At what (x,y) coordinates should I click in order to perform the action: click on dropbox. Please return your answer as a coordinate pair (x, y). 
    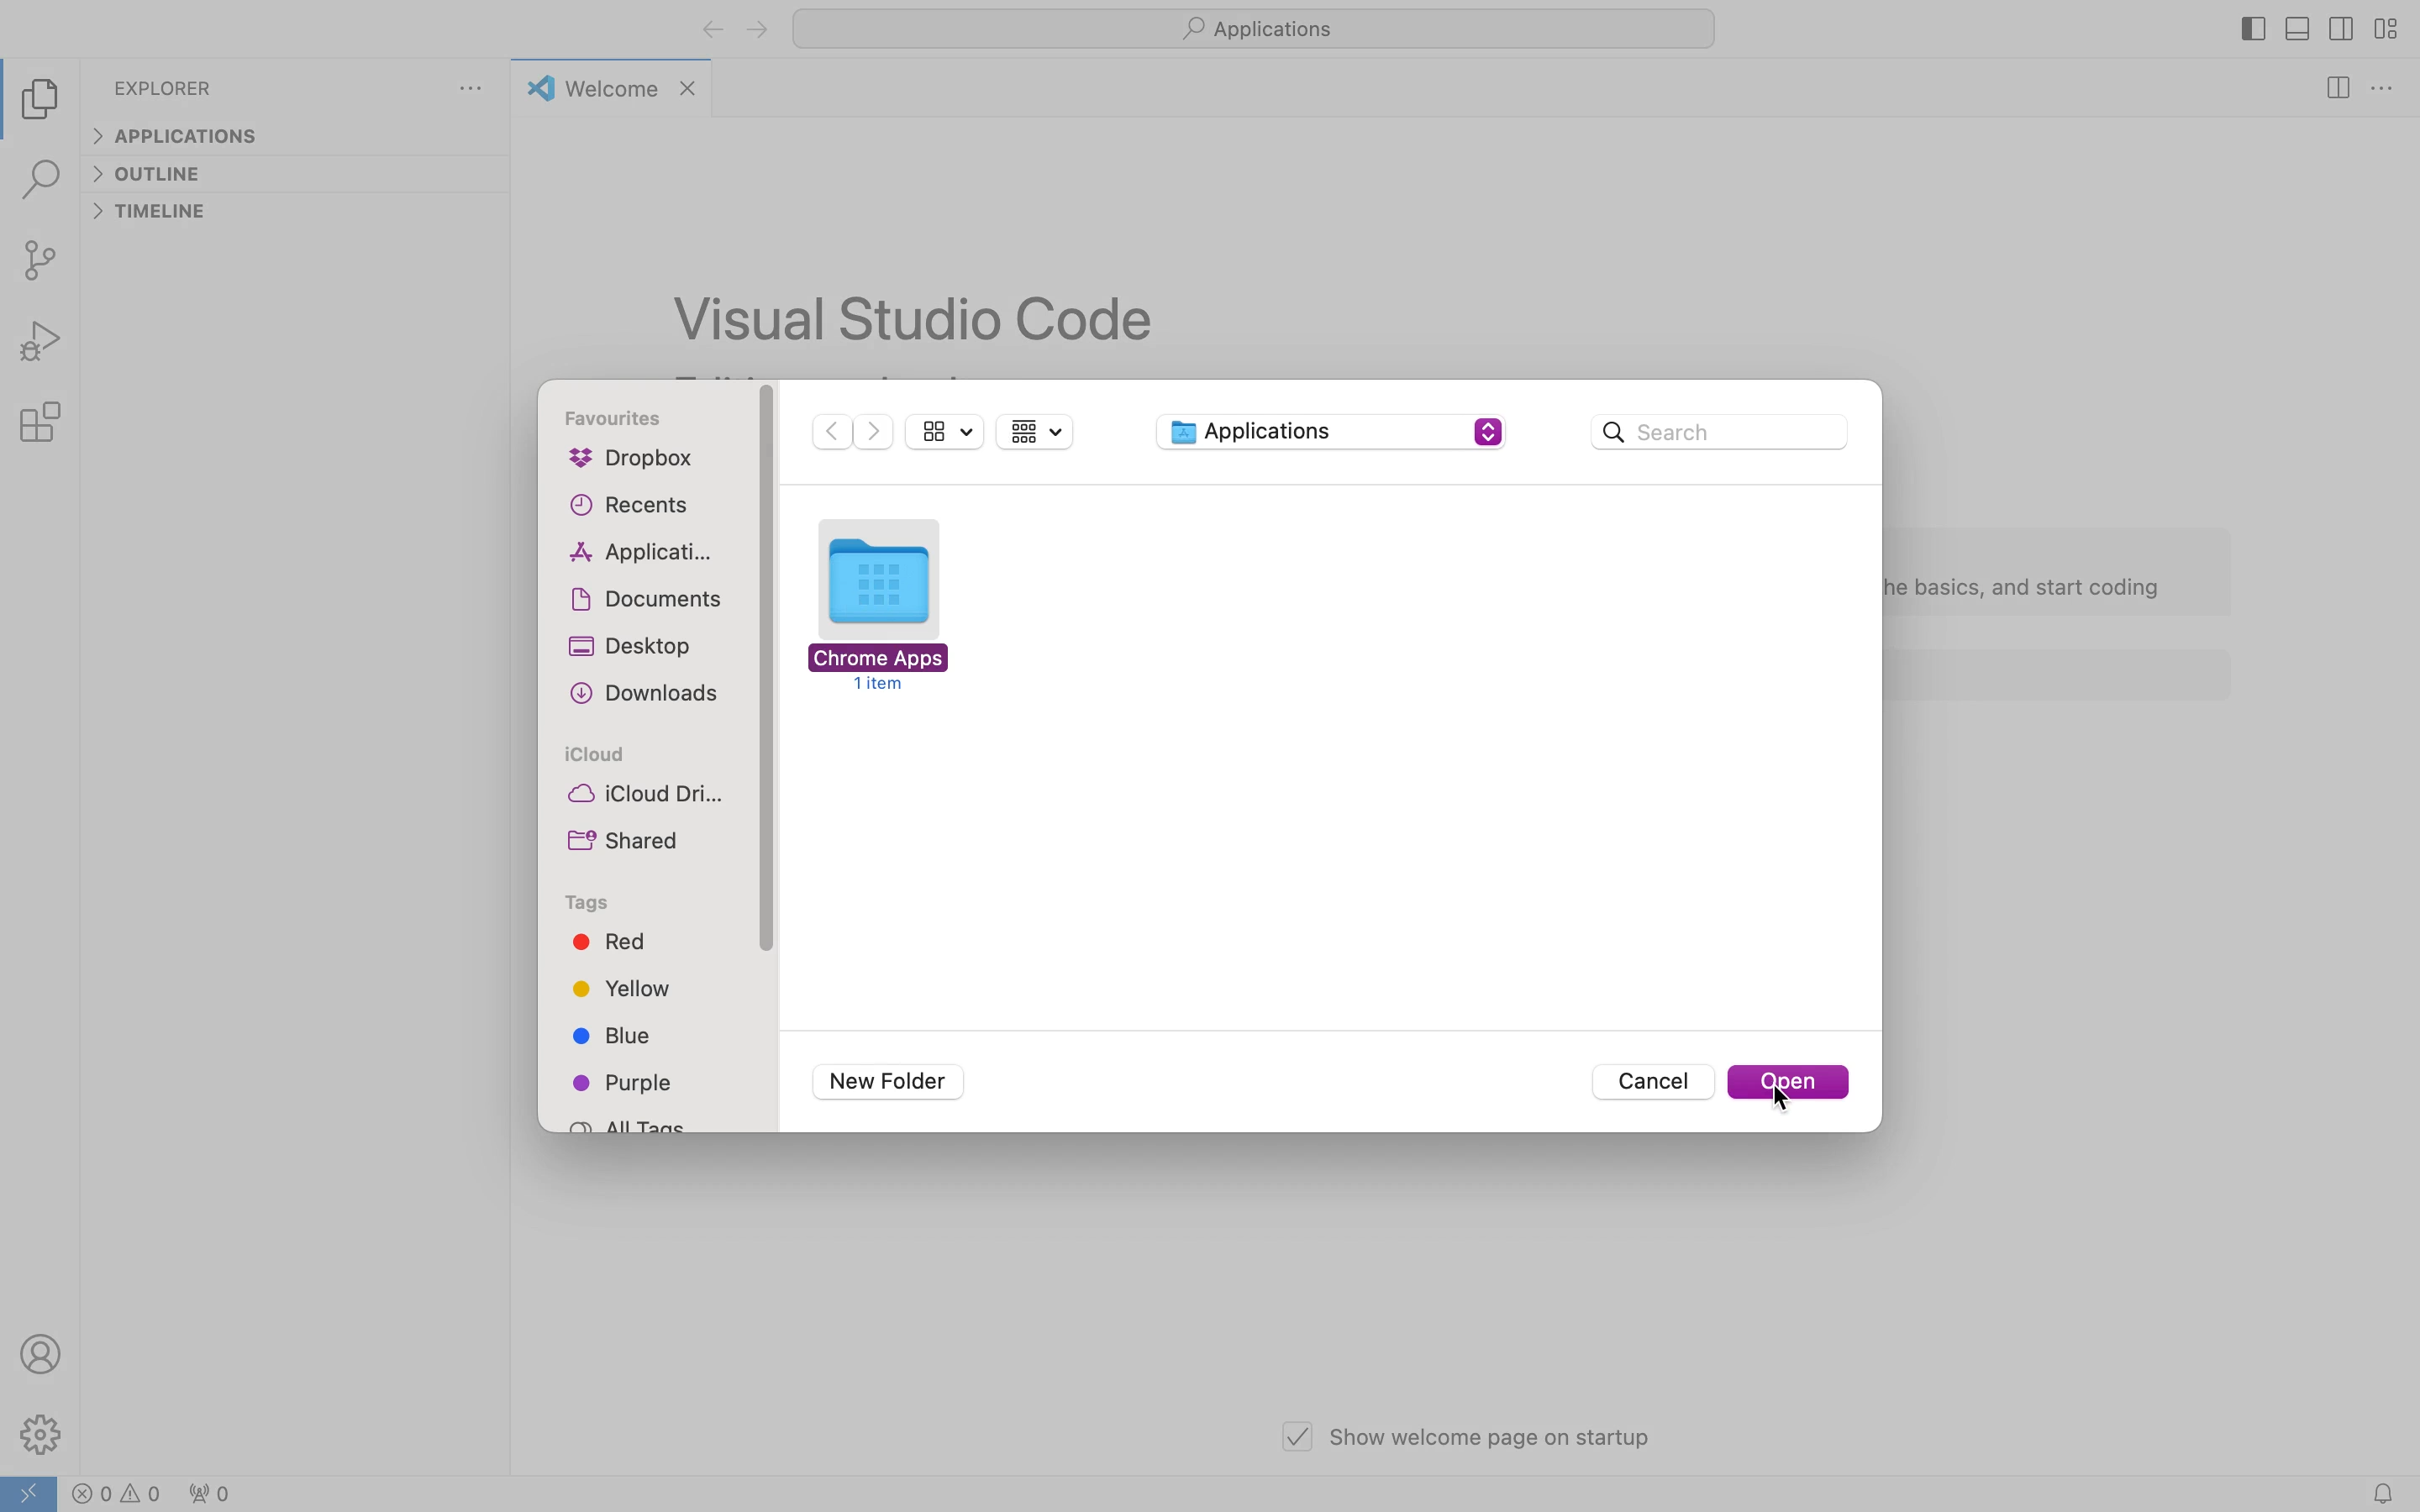
    Looking at the image, I should click on (643, 462).